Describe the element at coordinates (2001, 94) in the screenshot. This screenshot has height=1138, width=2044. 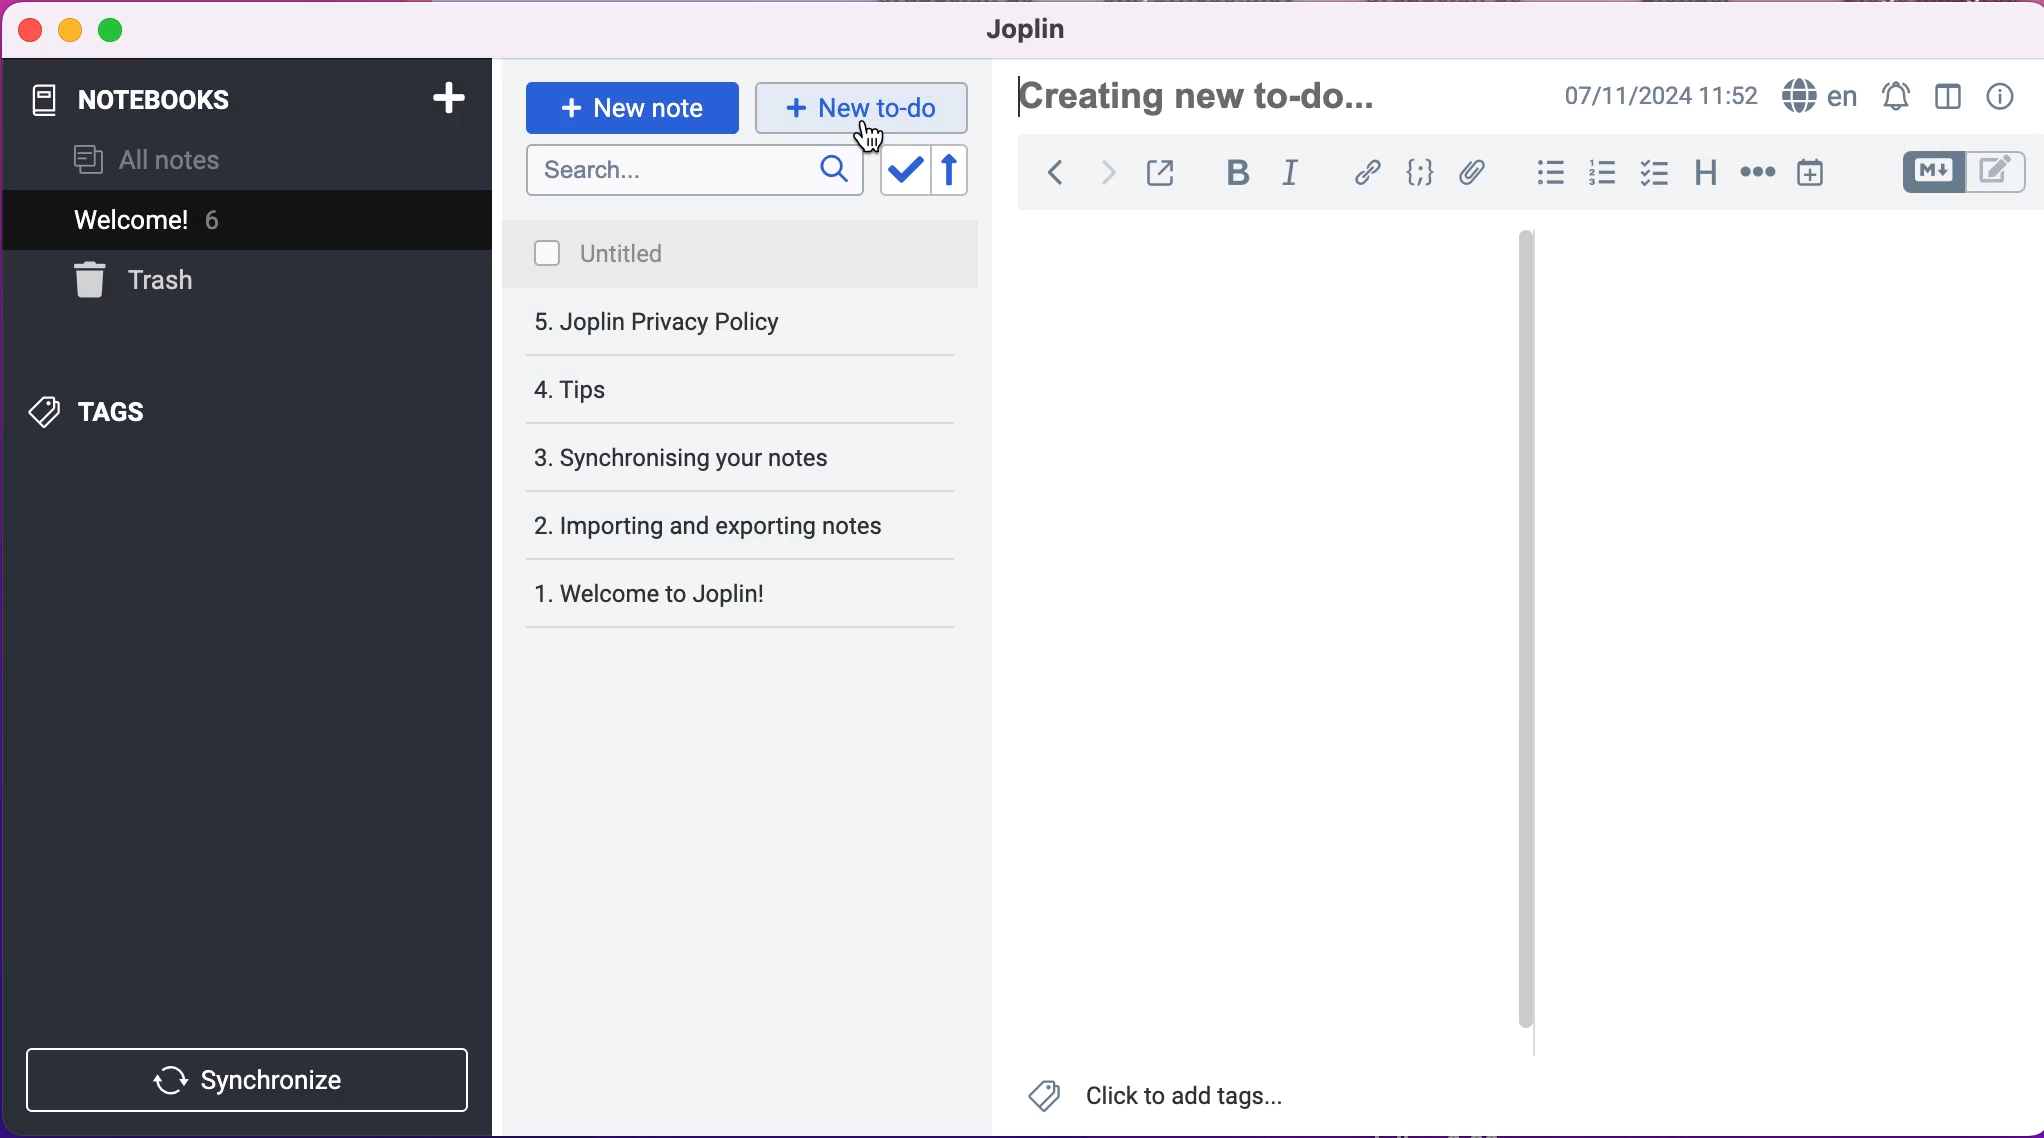
I see `note properties` at that location.